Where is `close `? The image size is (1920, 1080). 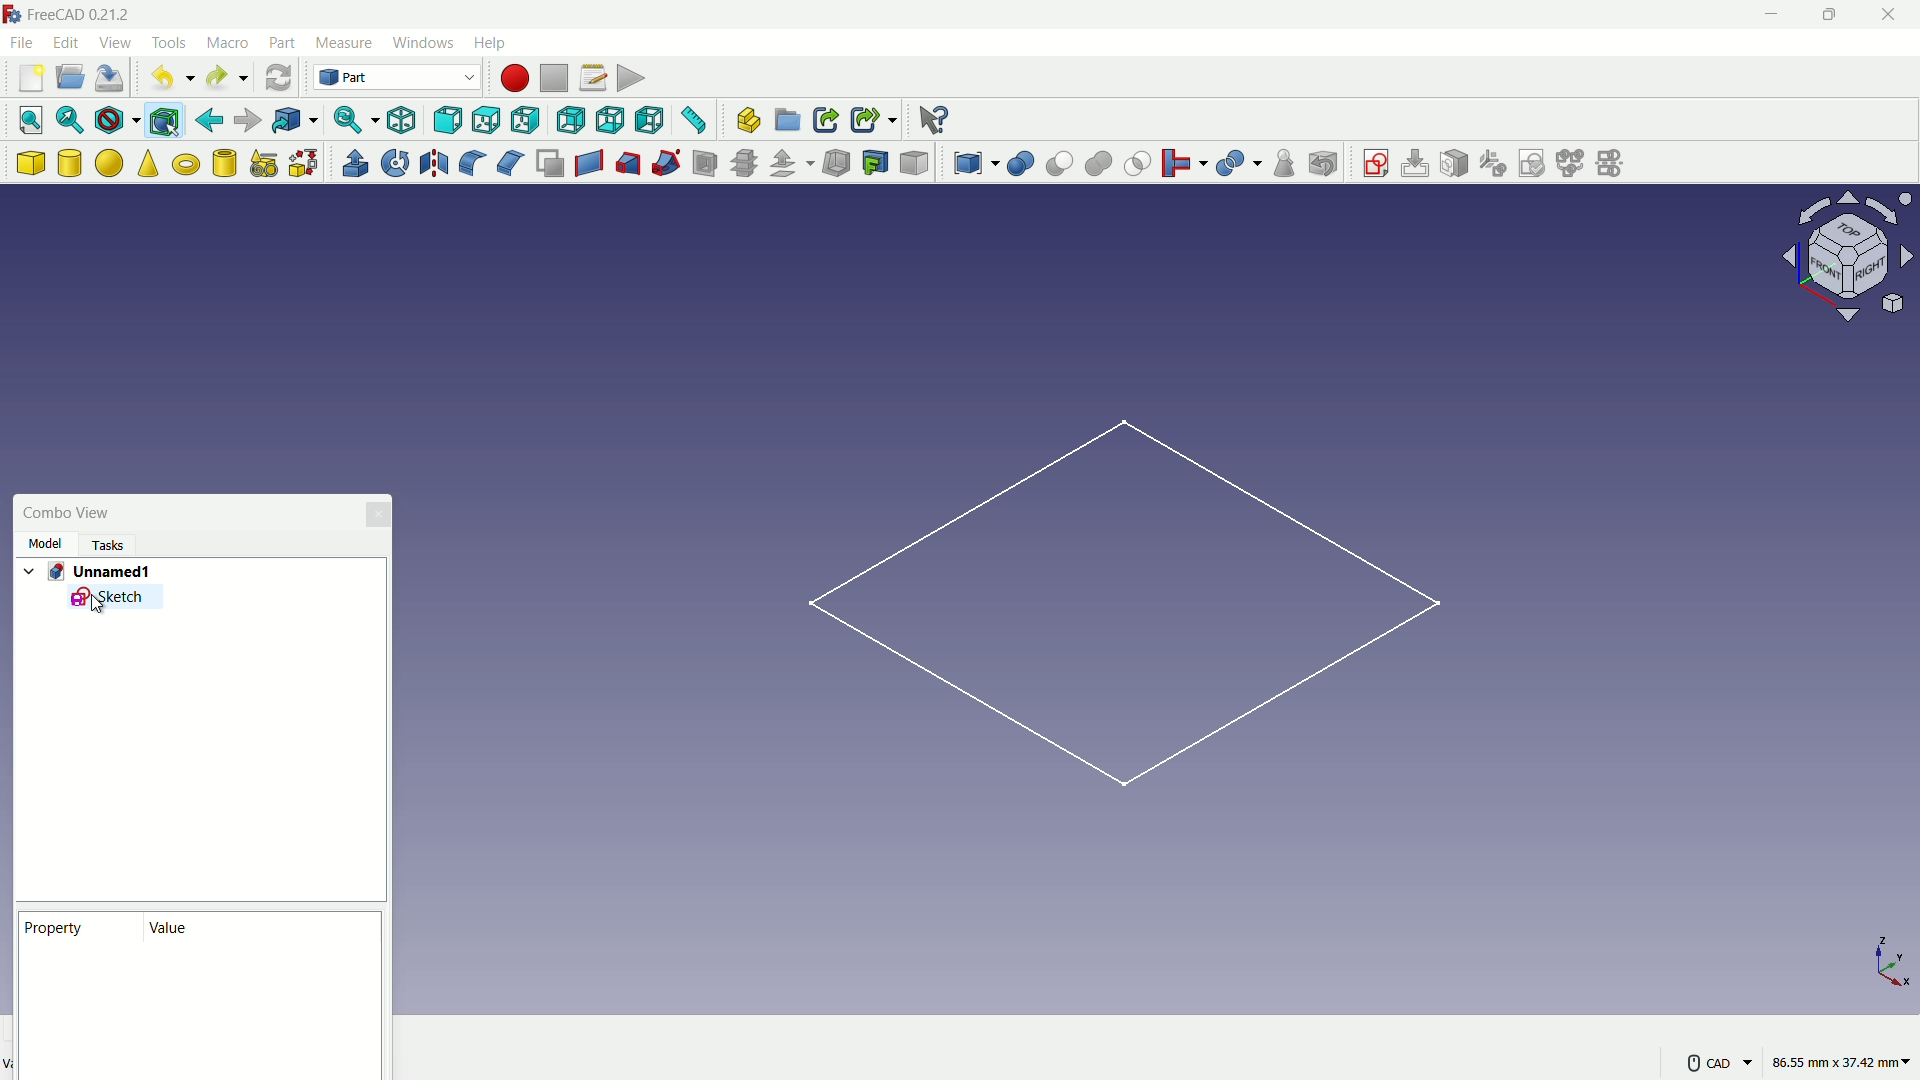
close  is located at coordinates (1891, 17).